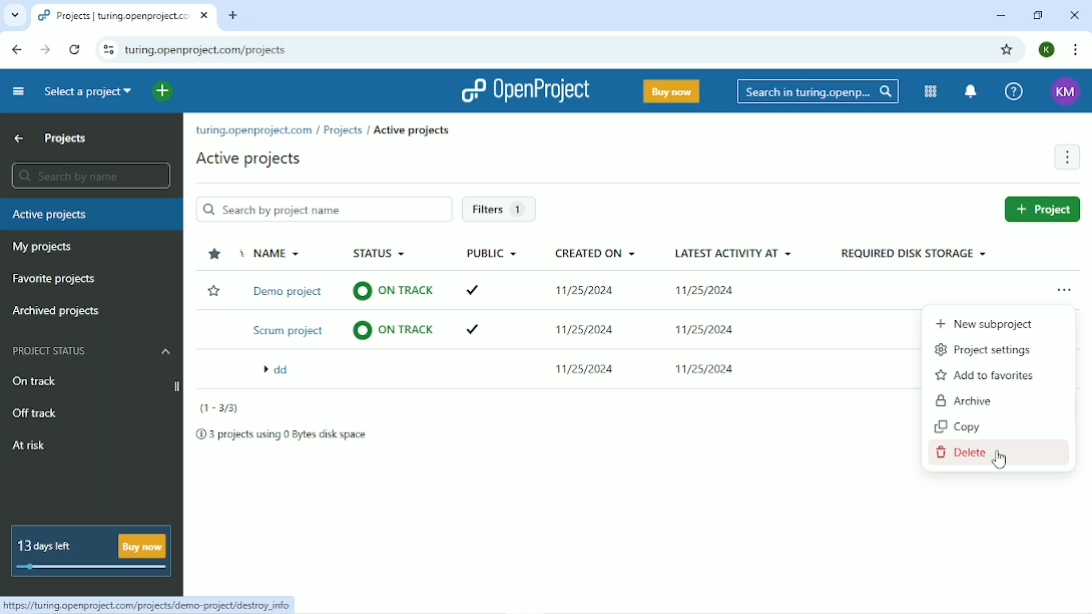  What do you see at coordinates (964, 400) in the screenshot?
I see `Archive` at bounding box center [964, 400].